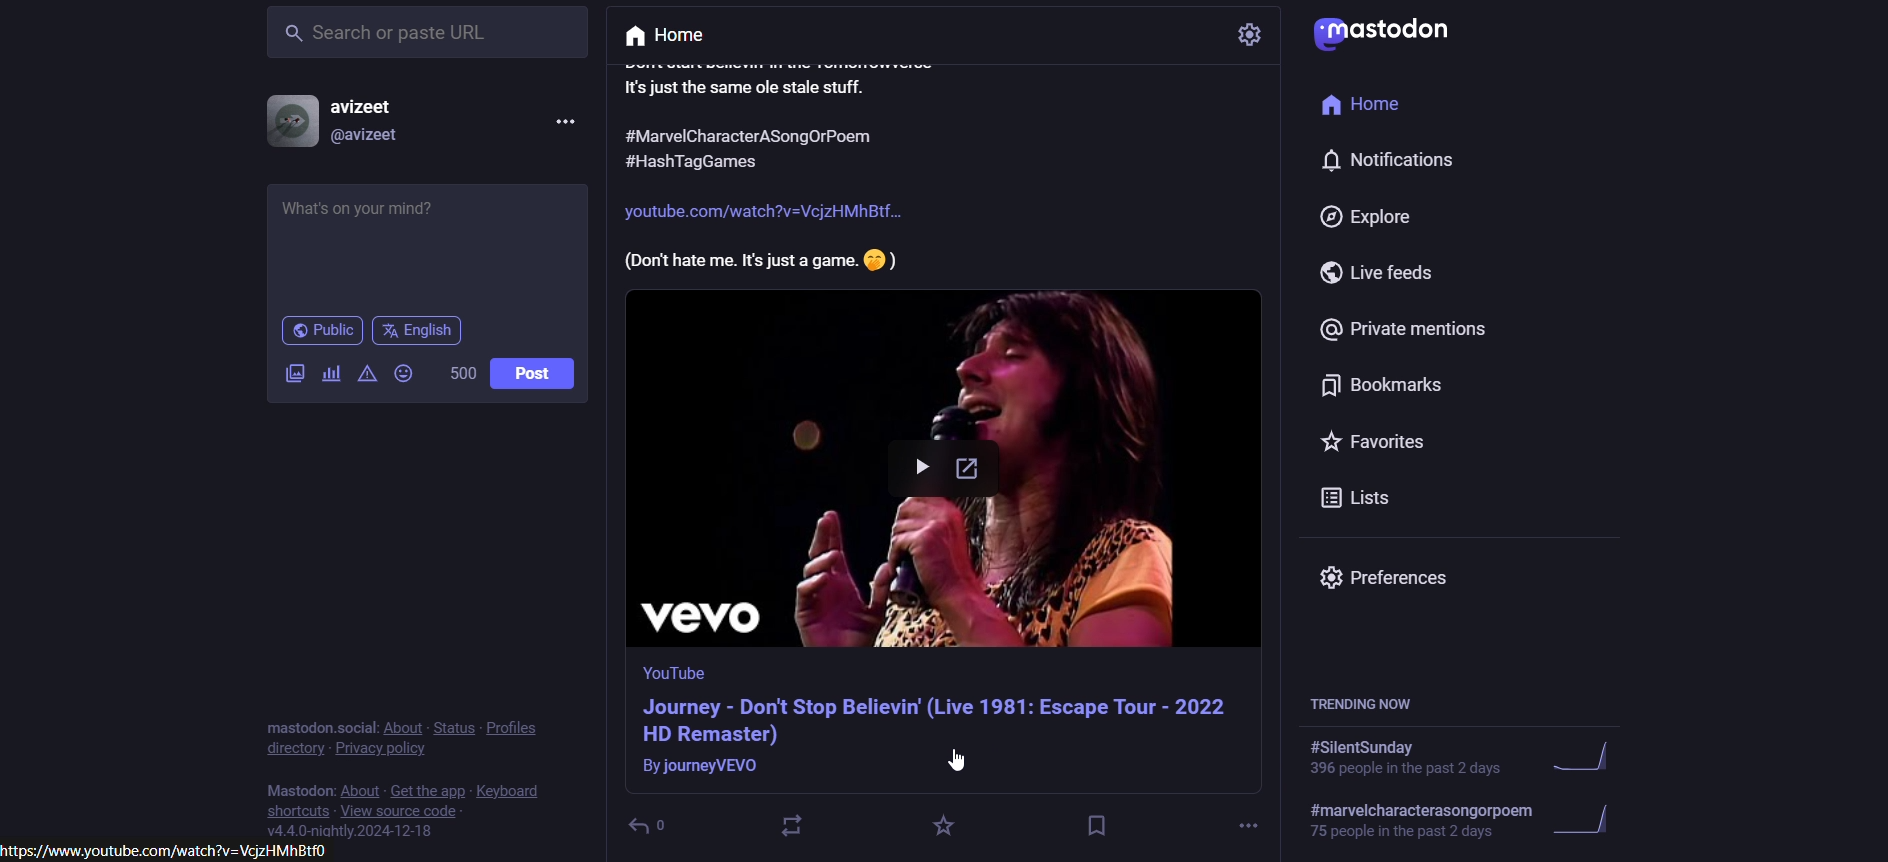  Describe the element at coordinates (406, 375) in the screenshot. I see `emoji` at that location.